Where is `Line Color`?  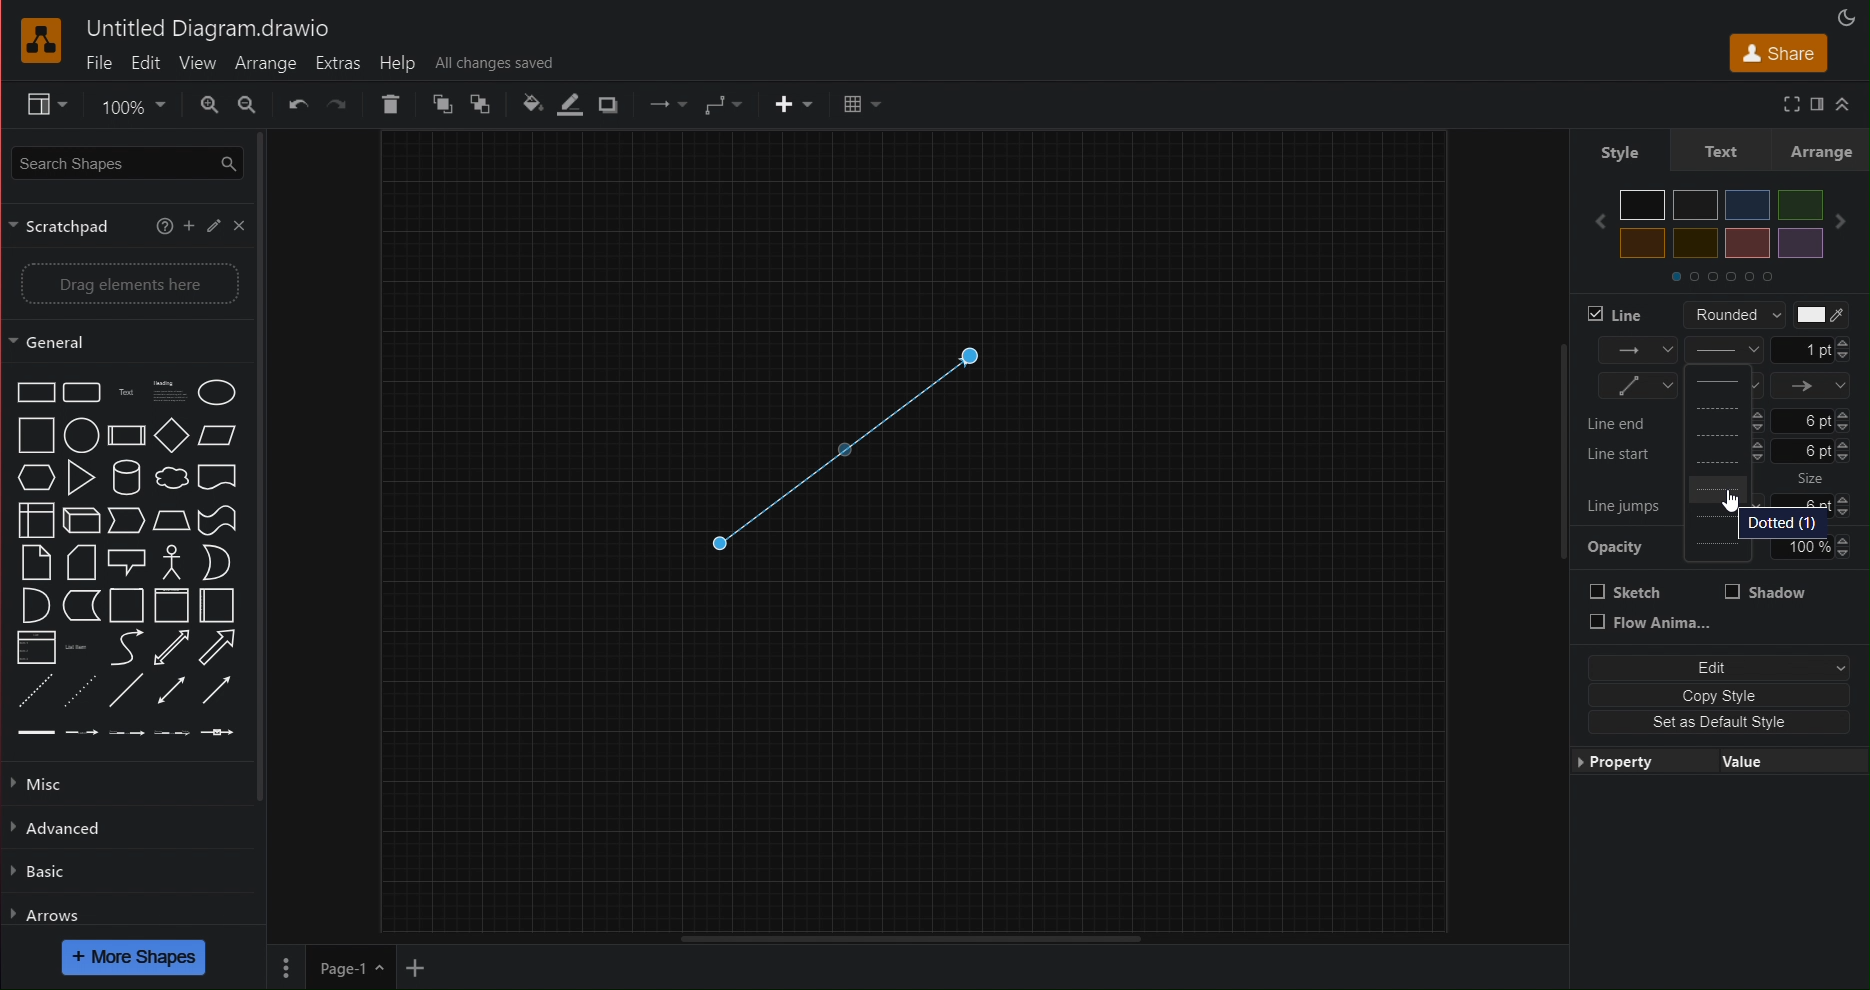 Line Color is located at coordinates (1819, 315).